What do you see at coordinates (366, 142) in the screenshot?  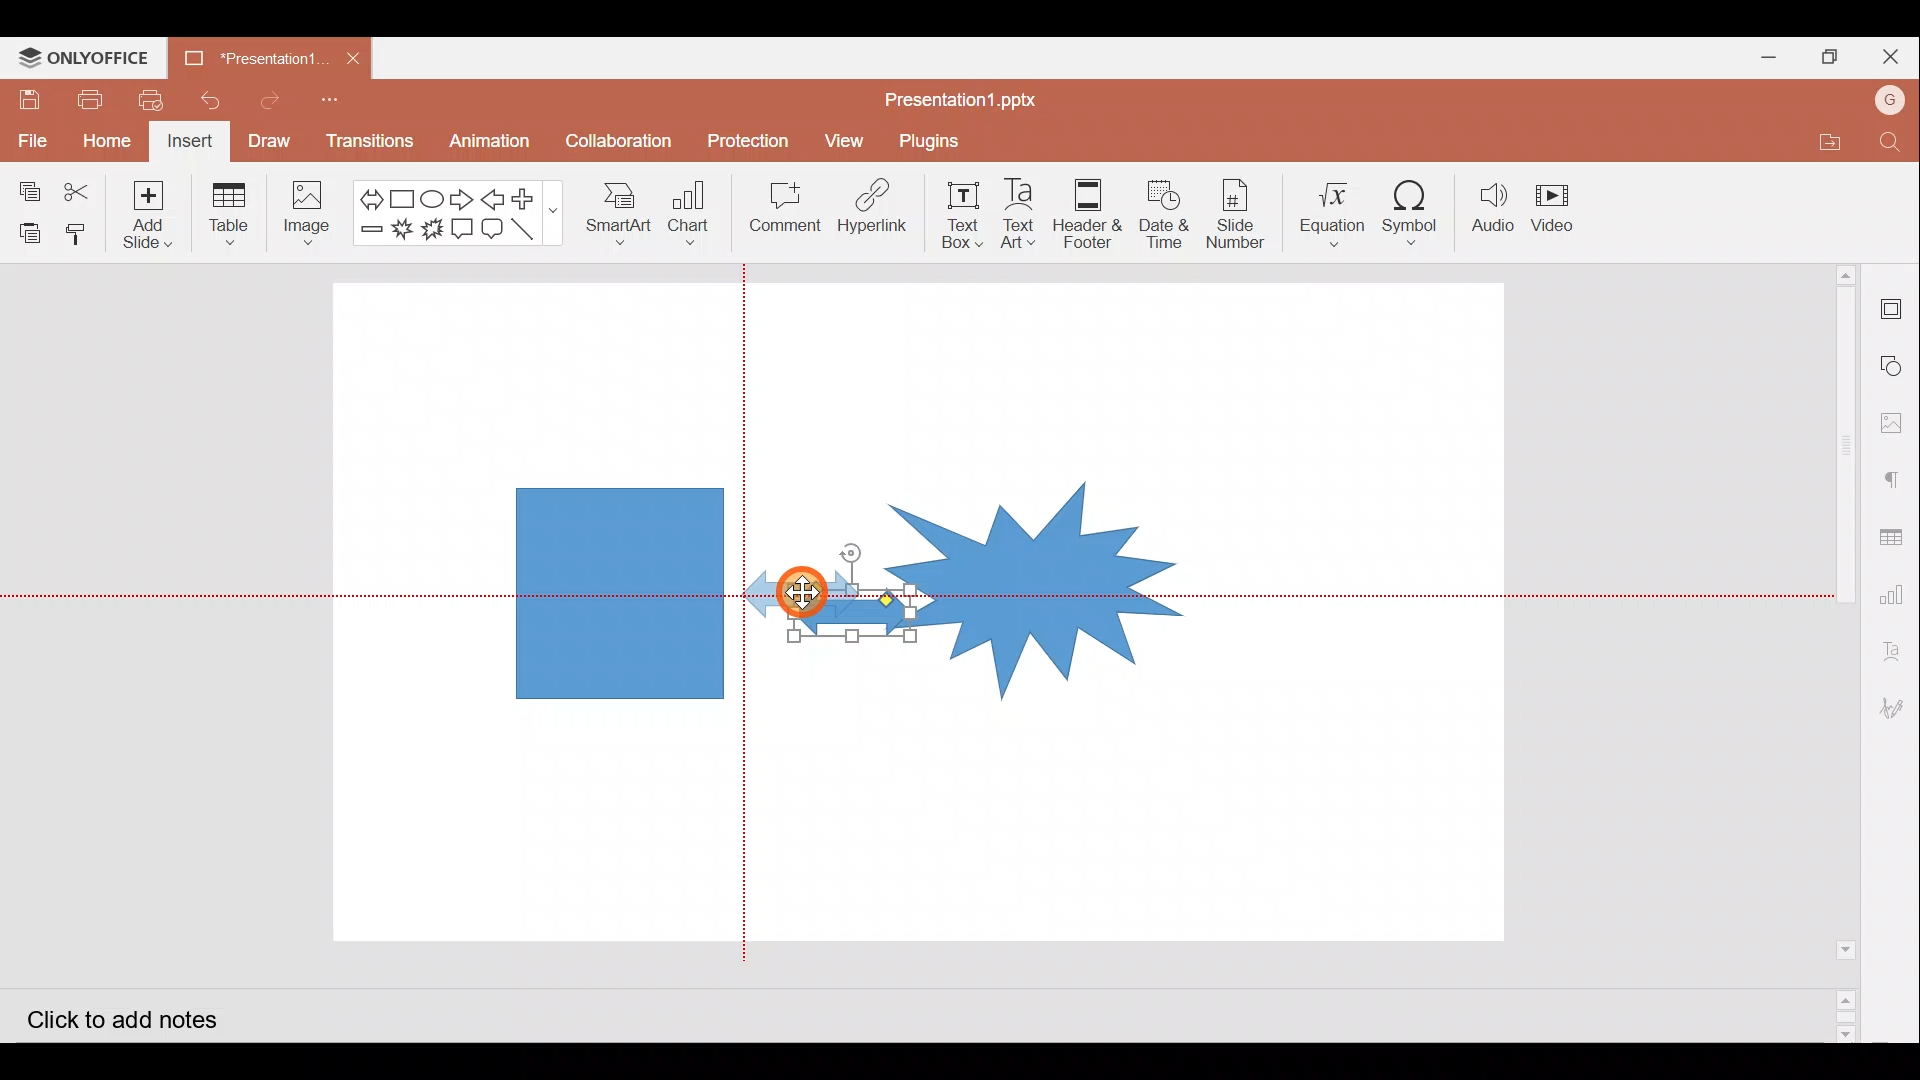 I see `Transitions` at bounding box center [366, 142].